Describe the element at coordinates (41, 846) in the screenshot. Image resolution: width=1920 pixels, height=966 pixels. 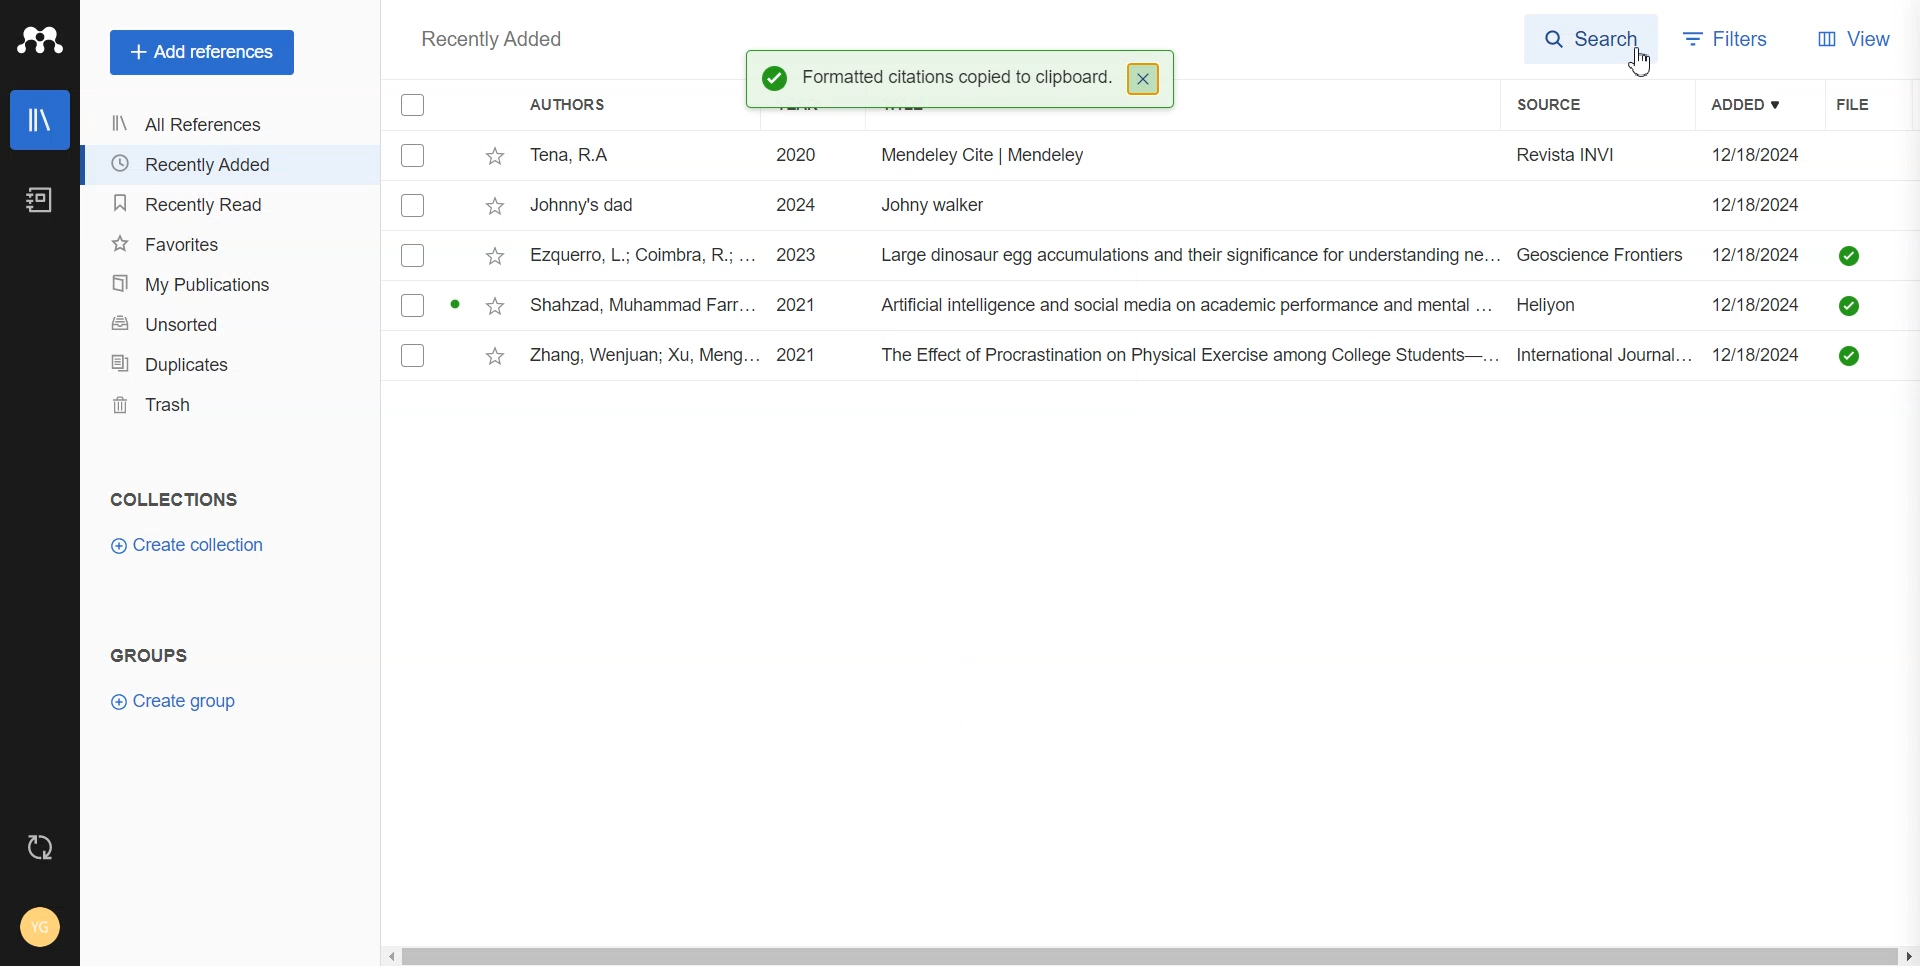
I see `Auto sync` at that location.